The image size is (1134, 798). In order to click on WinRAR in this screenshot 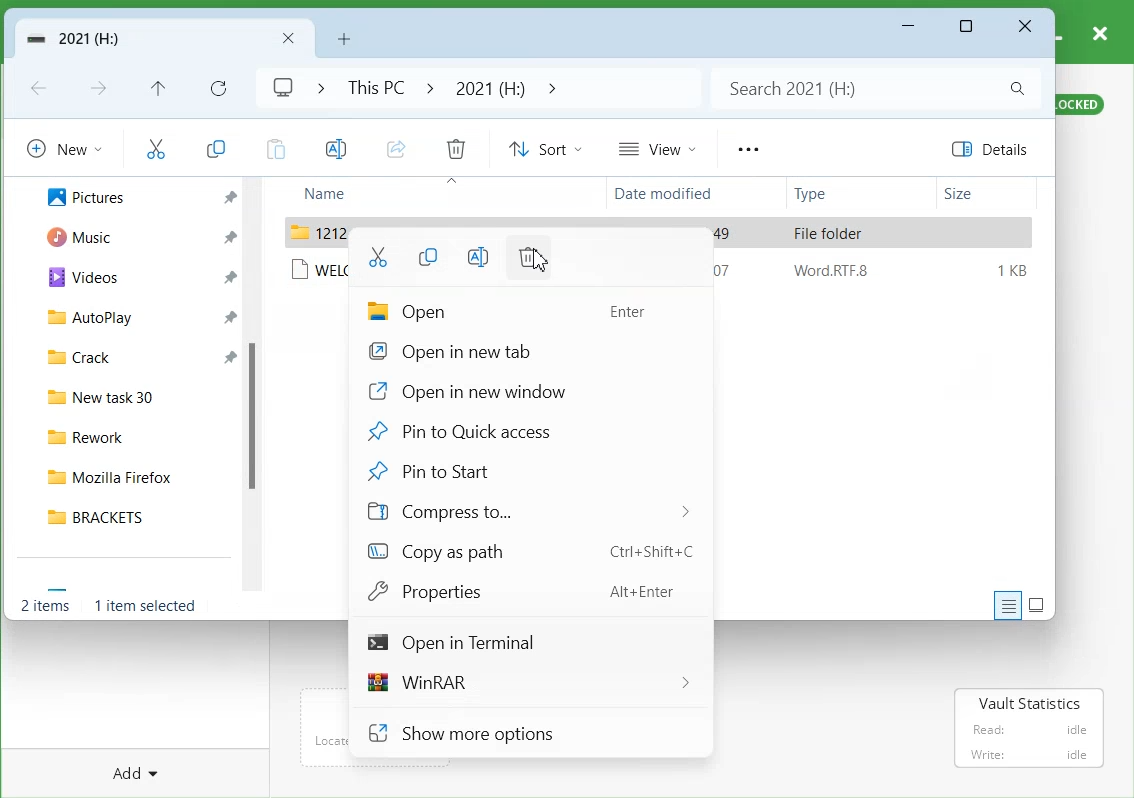, I will do `click(526, 682)`.